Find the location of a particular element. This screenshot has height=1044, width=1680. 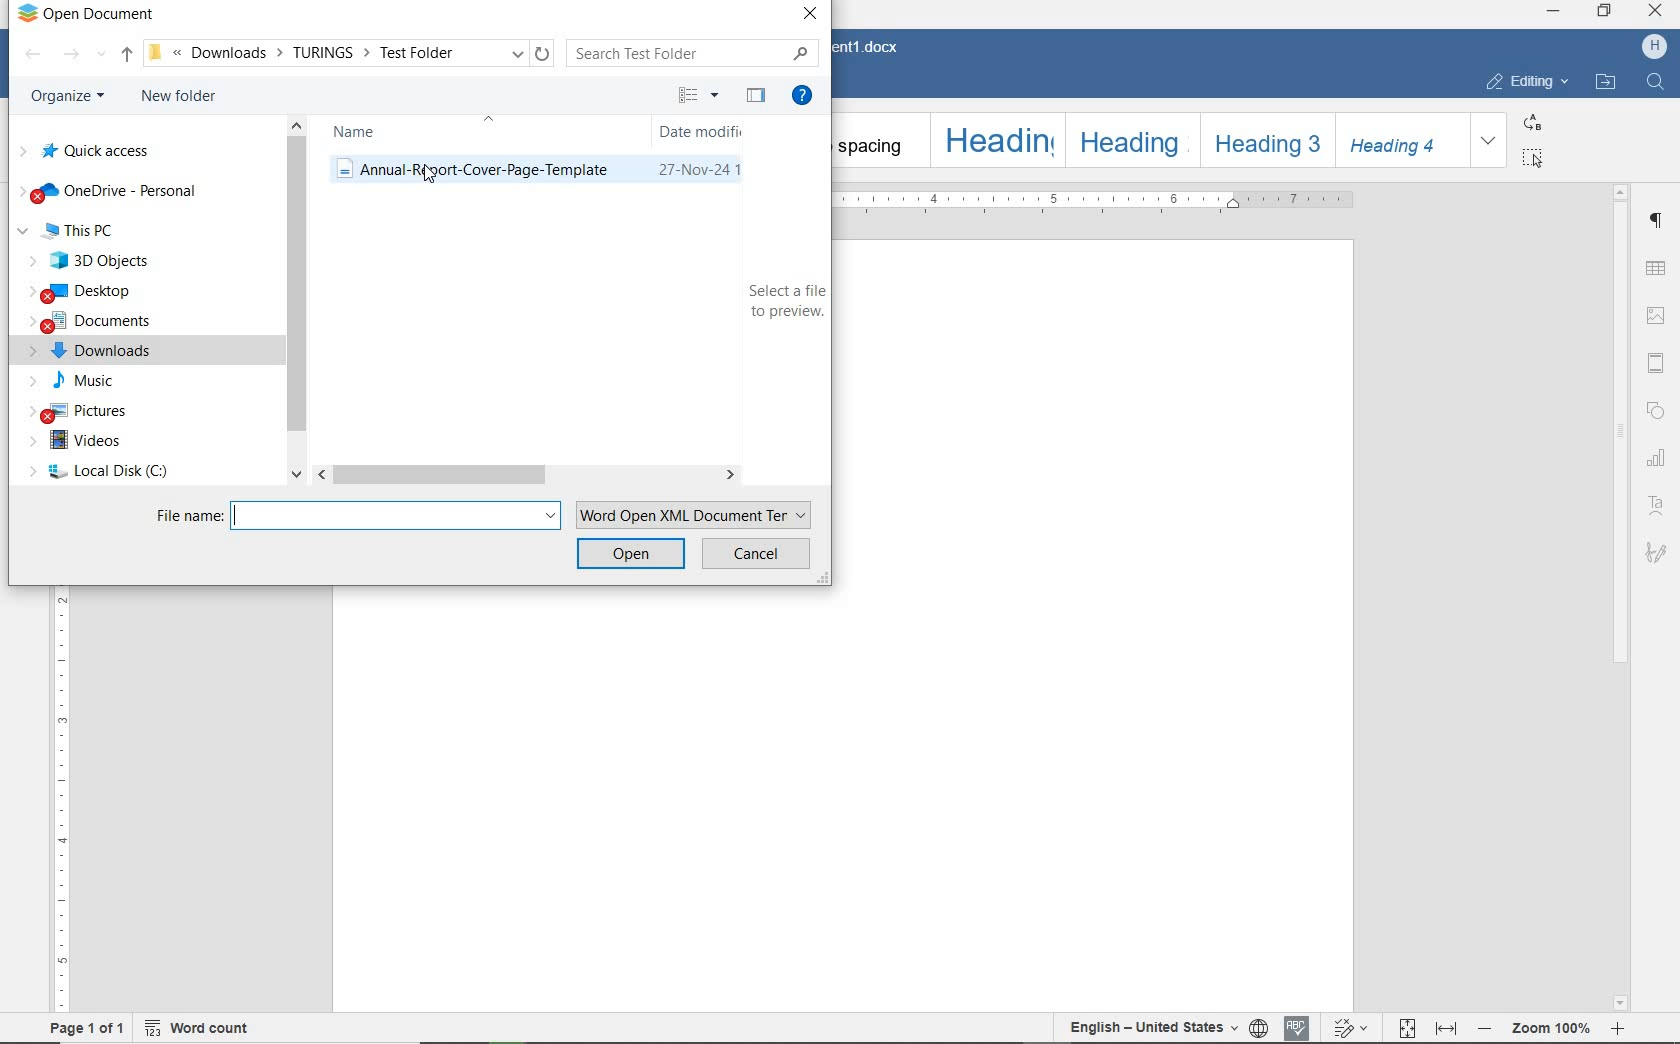

3D Objects is located at coordinates (97, 262).